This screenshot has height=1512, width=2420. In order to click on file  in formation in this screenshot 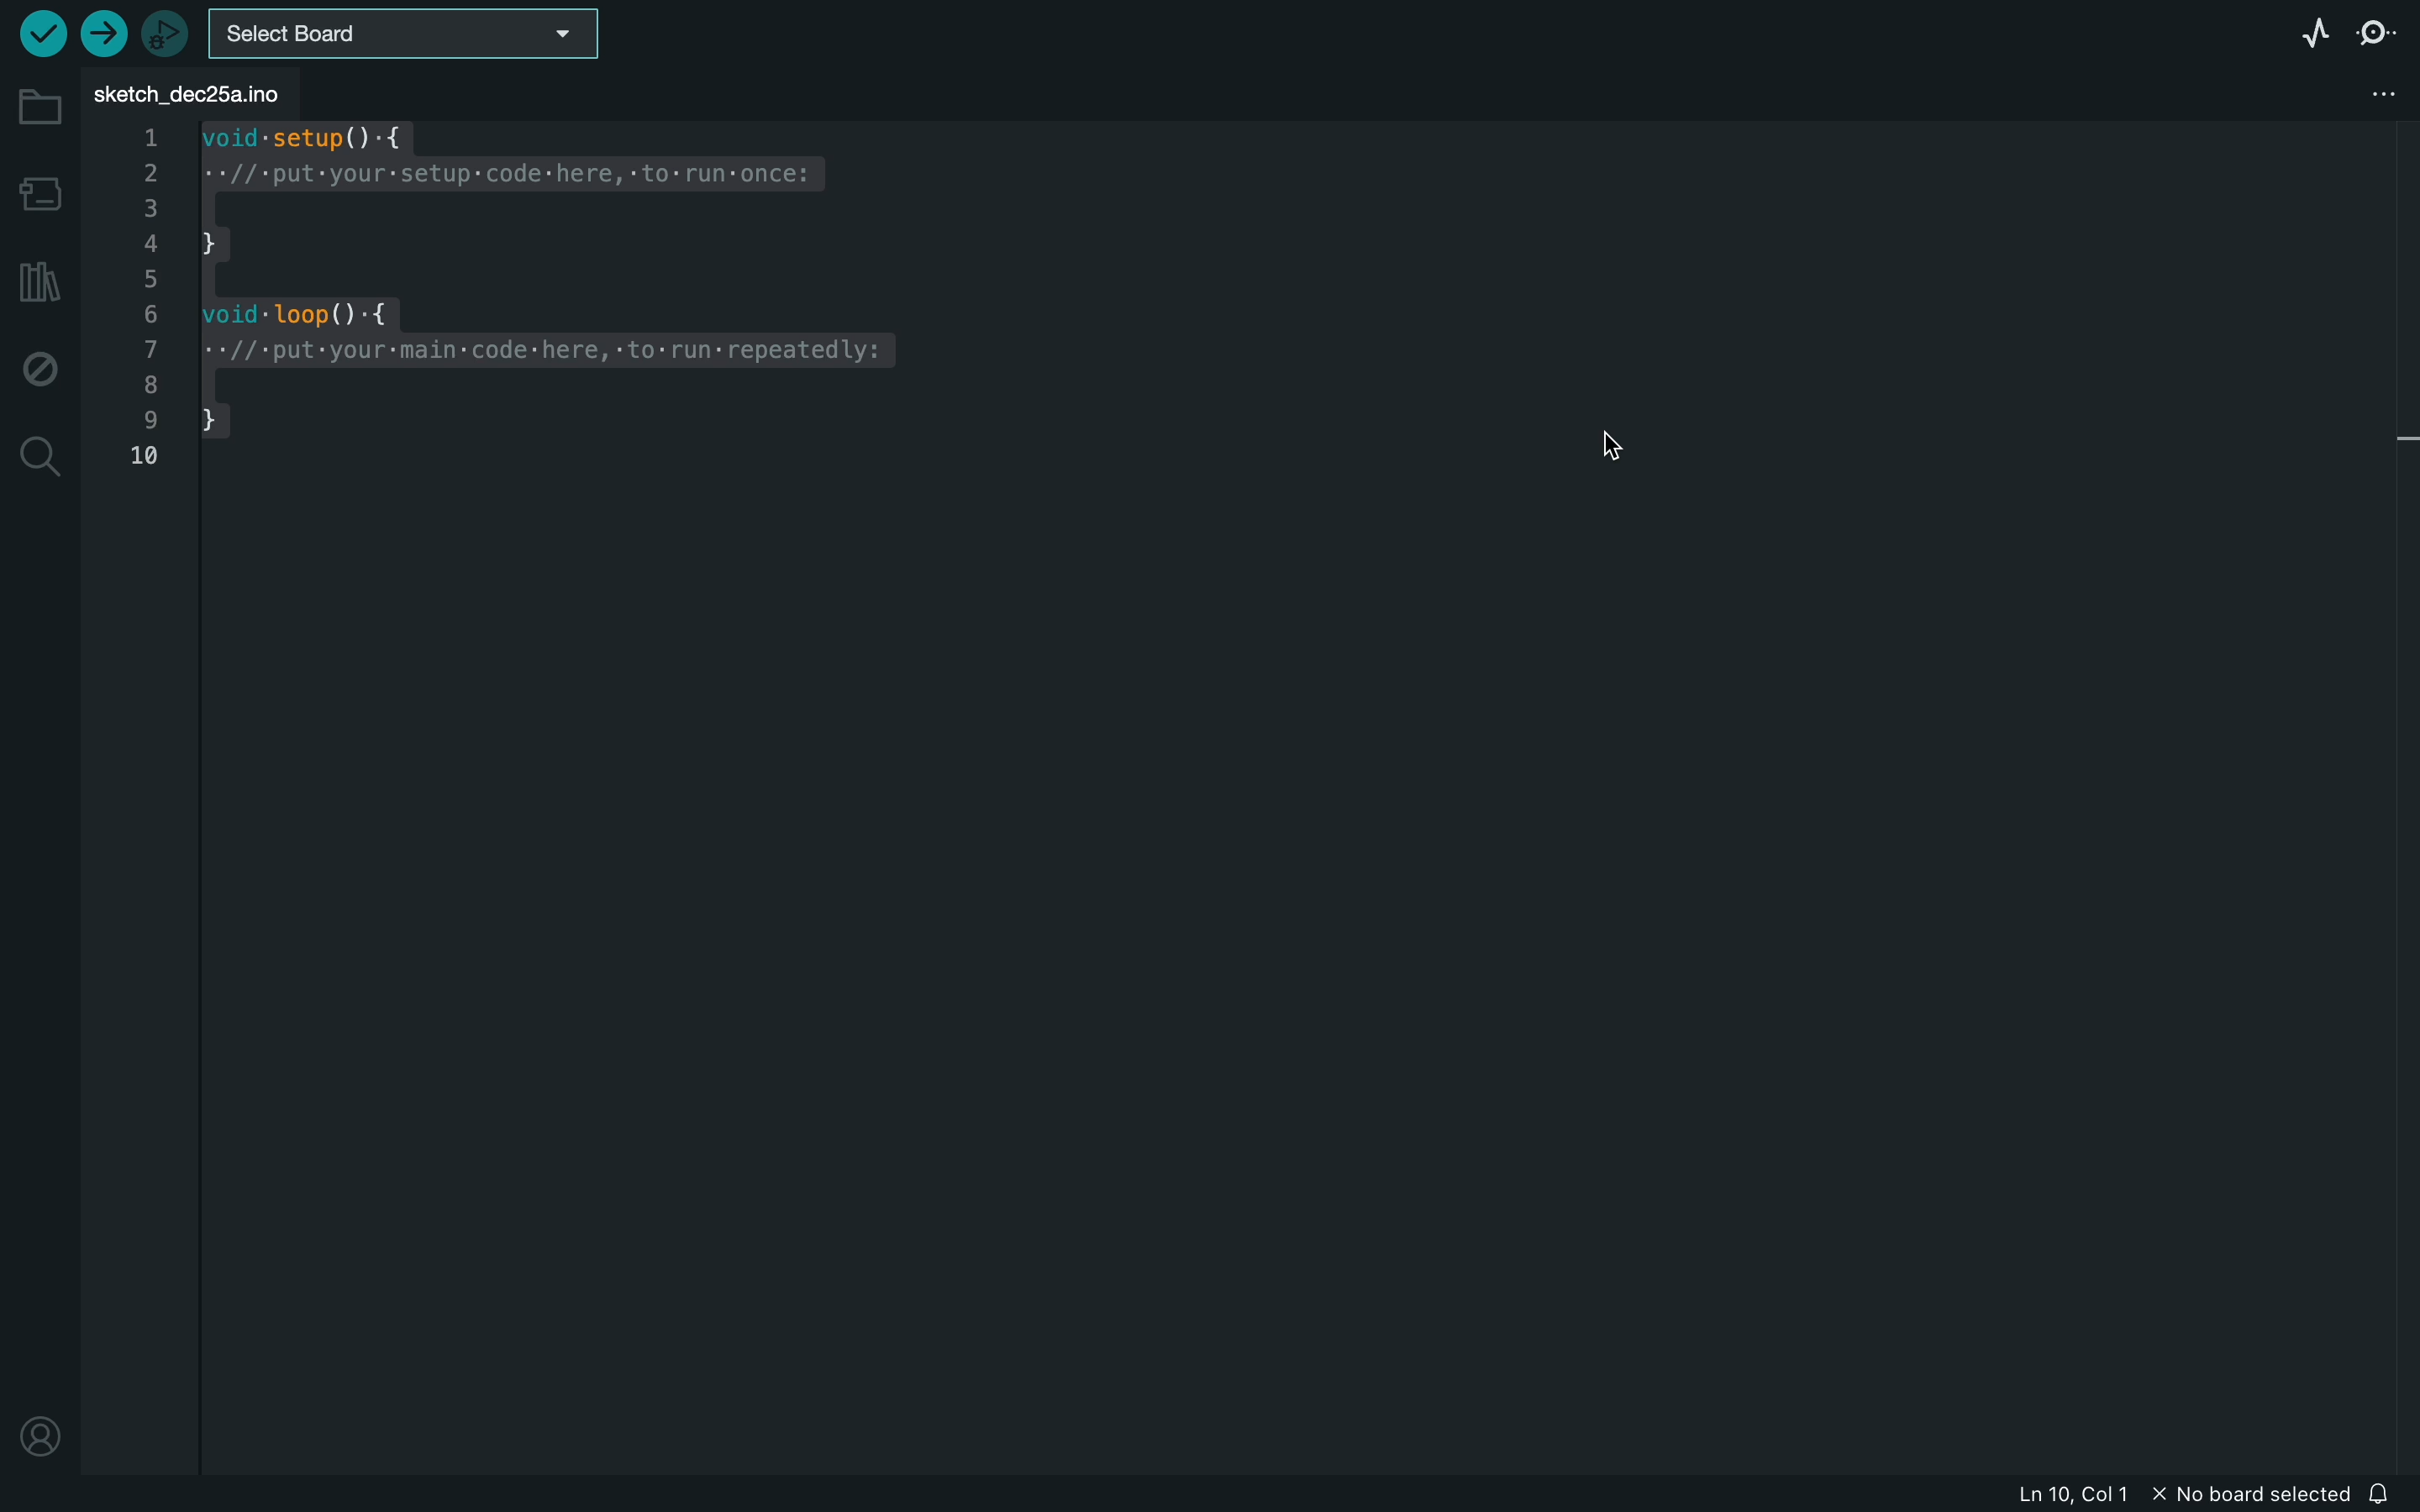, I will do `click(2157, 1491)`.